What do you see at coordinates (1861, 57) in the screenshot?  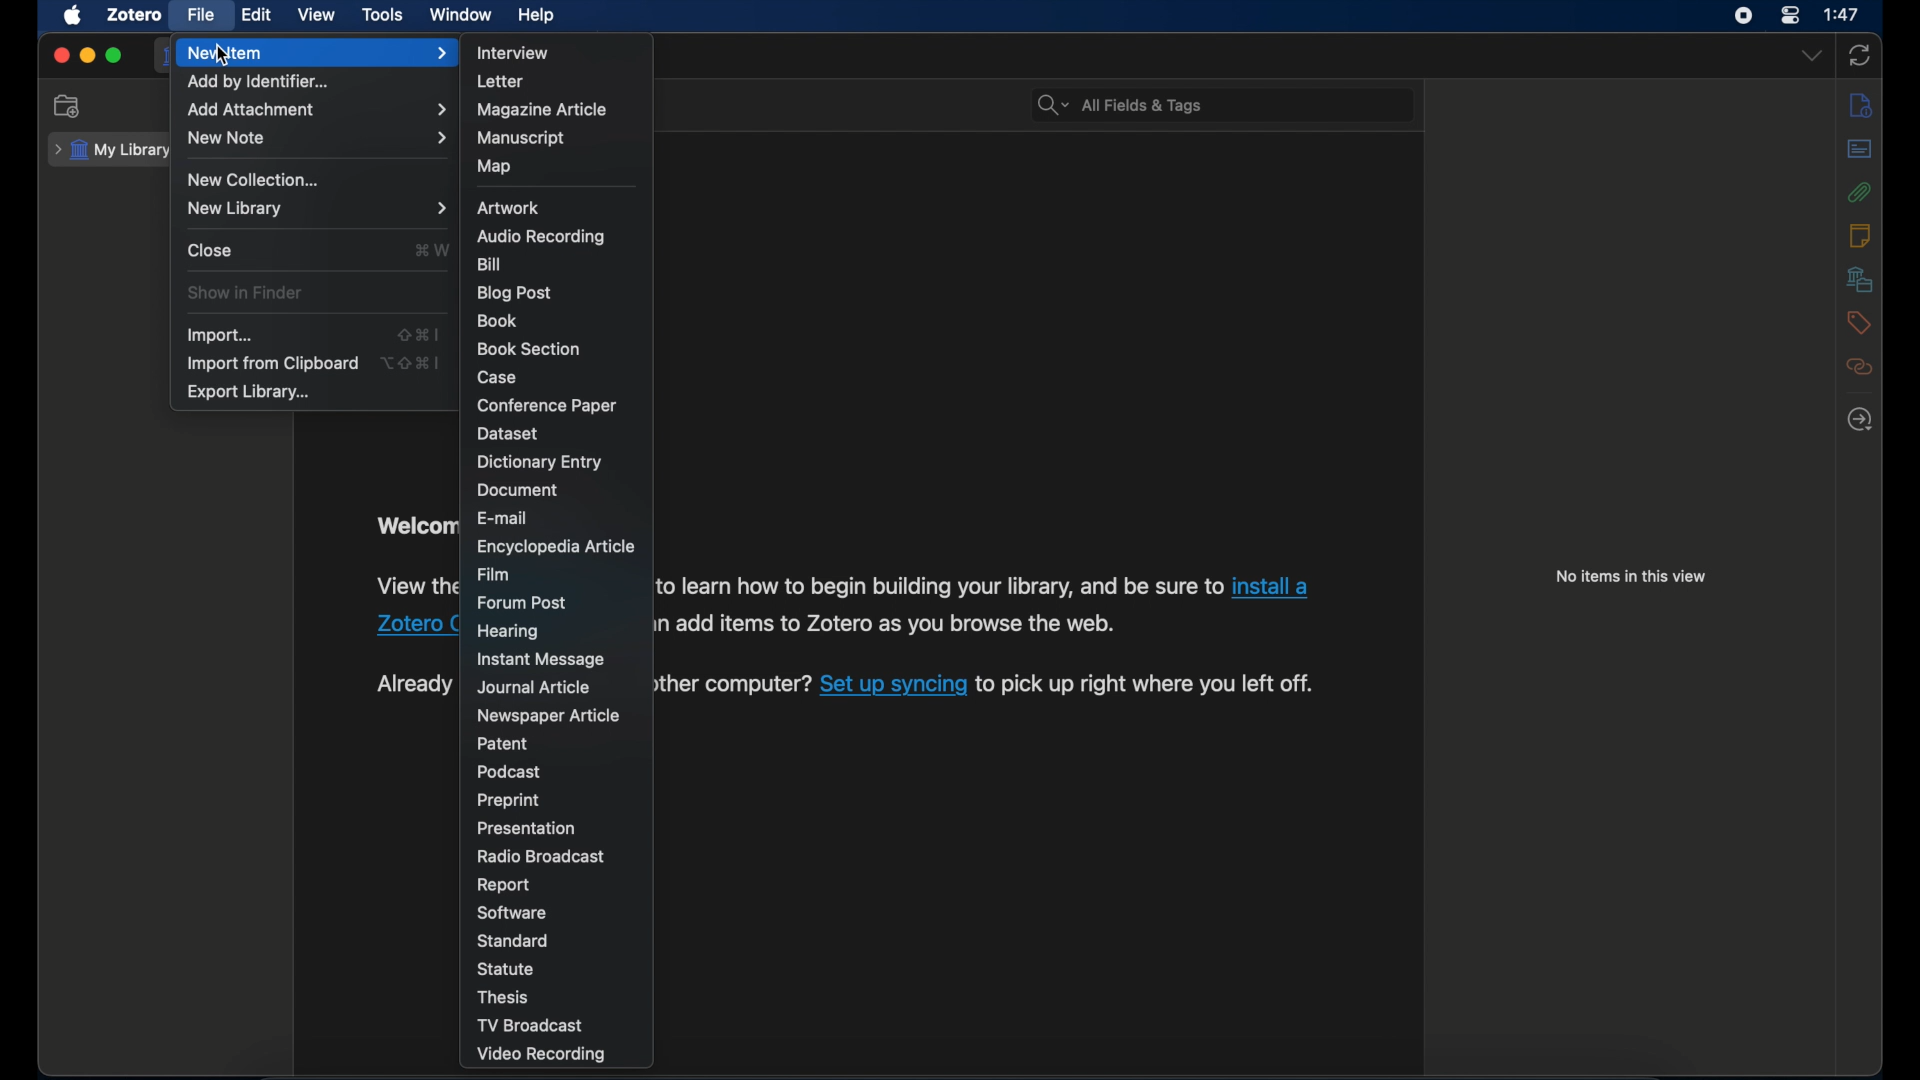 I see `sync` at bounding box center [1861, 57].